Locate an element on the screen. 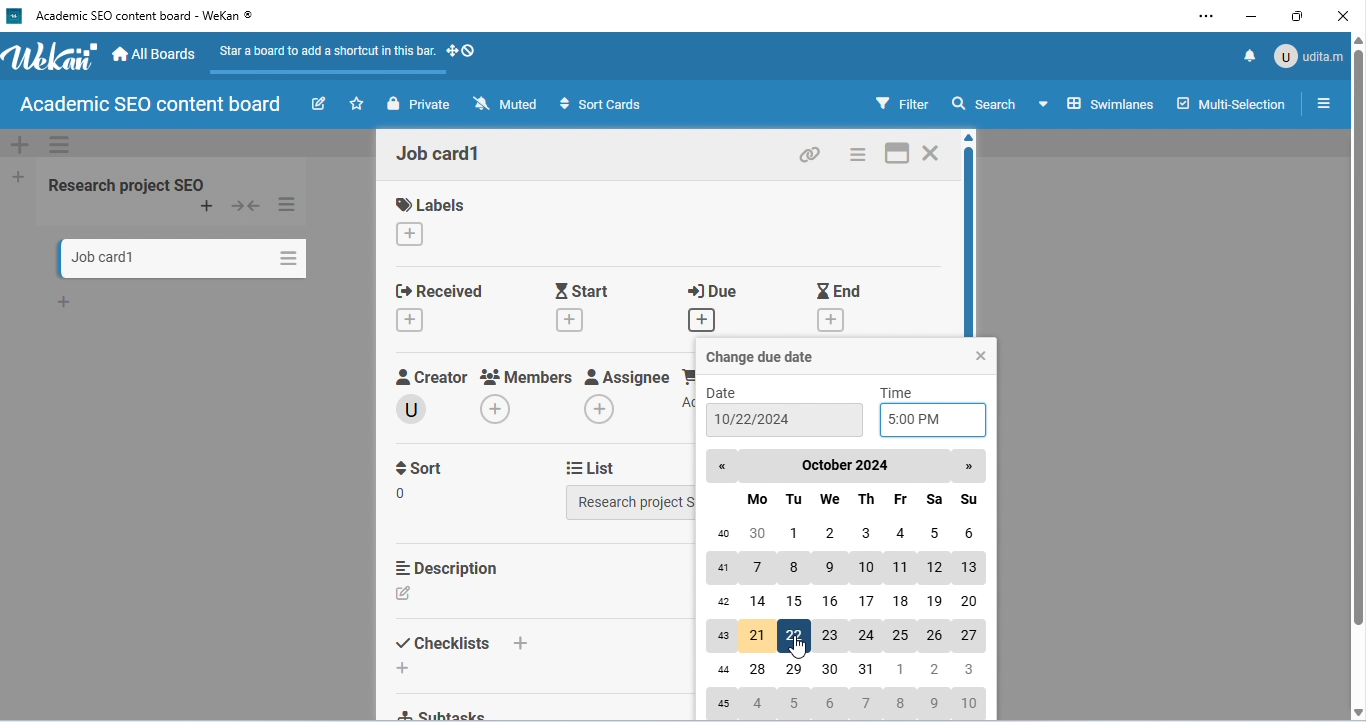  minimize is located at coordinates (1252, 15).